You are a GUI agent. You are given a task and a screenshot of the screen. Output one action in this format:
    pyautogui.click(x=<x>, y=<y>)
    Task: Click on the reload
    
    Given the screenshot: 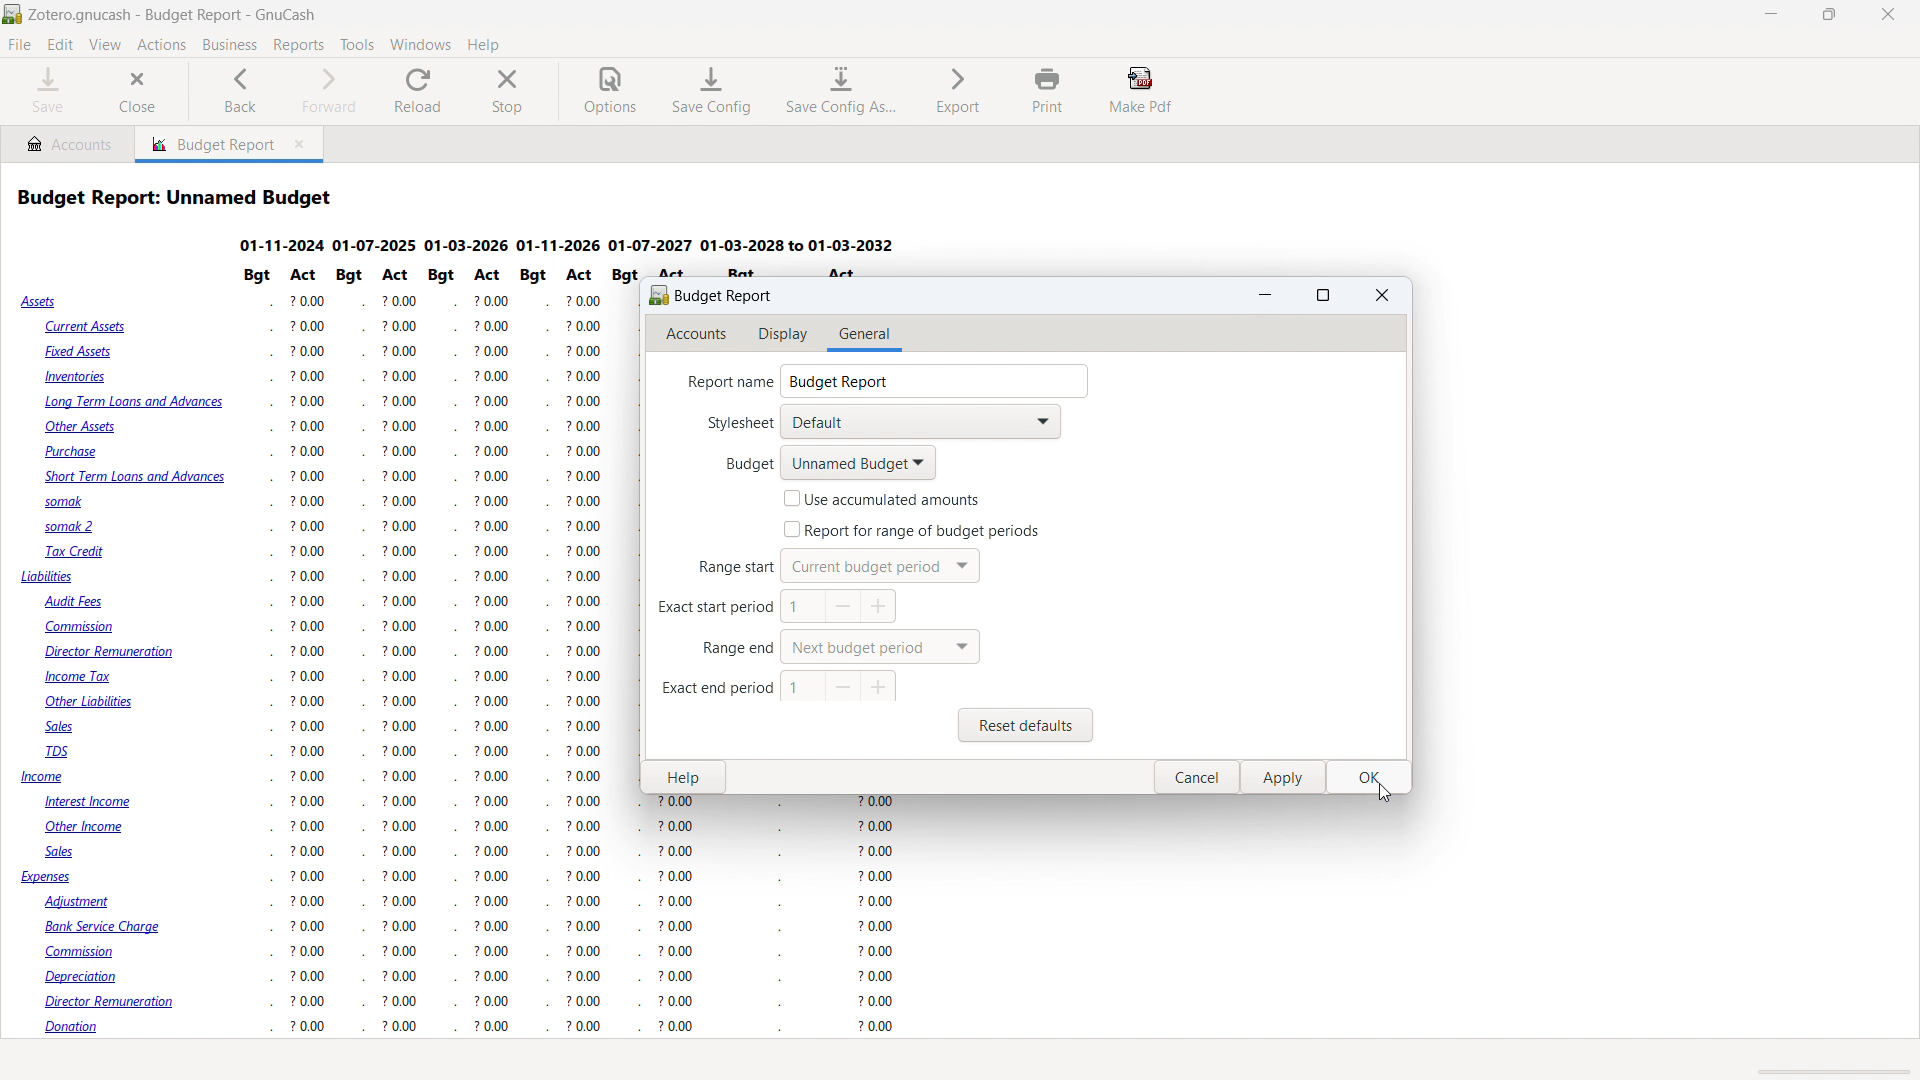 What is the action you would take?
    pyautogui.click(x=419, y=91)
    